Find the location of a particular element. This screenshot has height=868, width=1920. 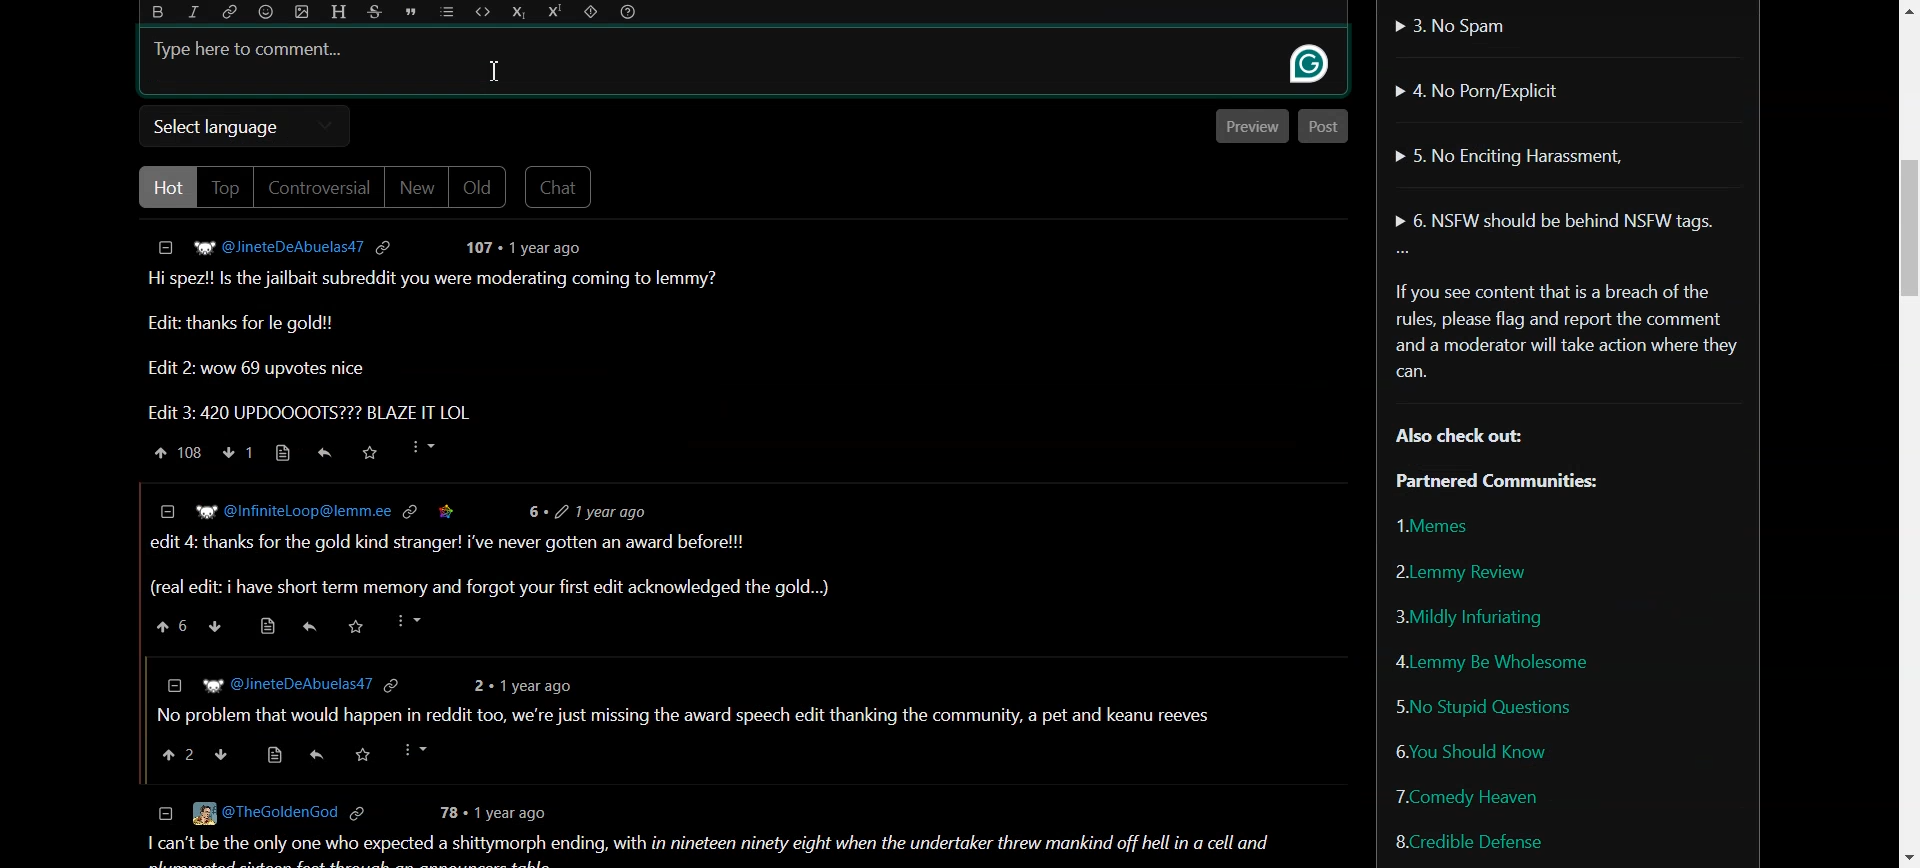

Emoji is located at coordinates (265, 12).